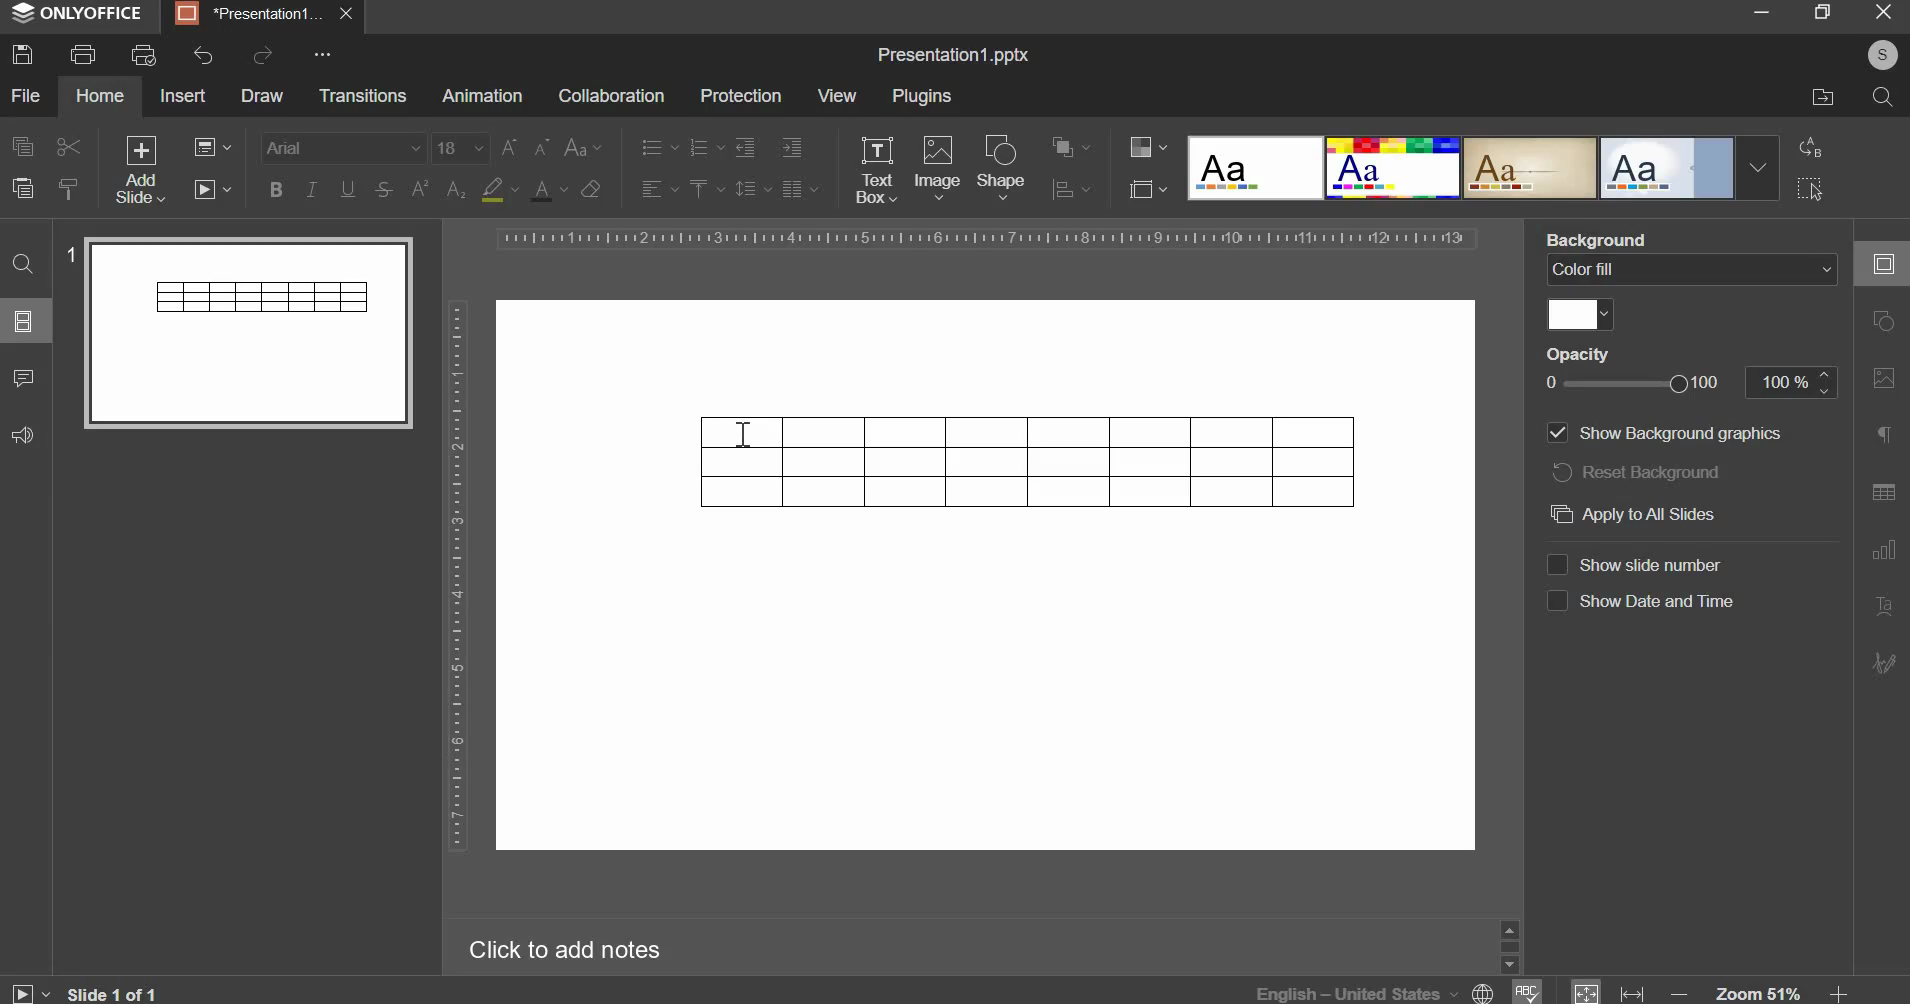 The height and width of the screenshot is (1004, 1910). Describe the element at coordinates (143, 57) in the screenshot. I see `print preview` at that location.